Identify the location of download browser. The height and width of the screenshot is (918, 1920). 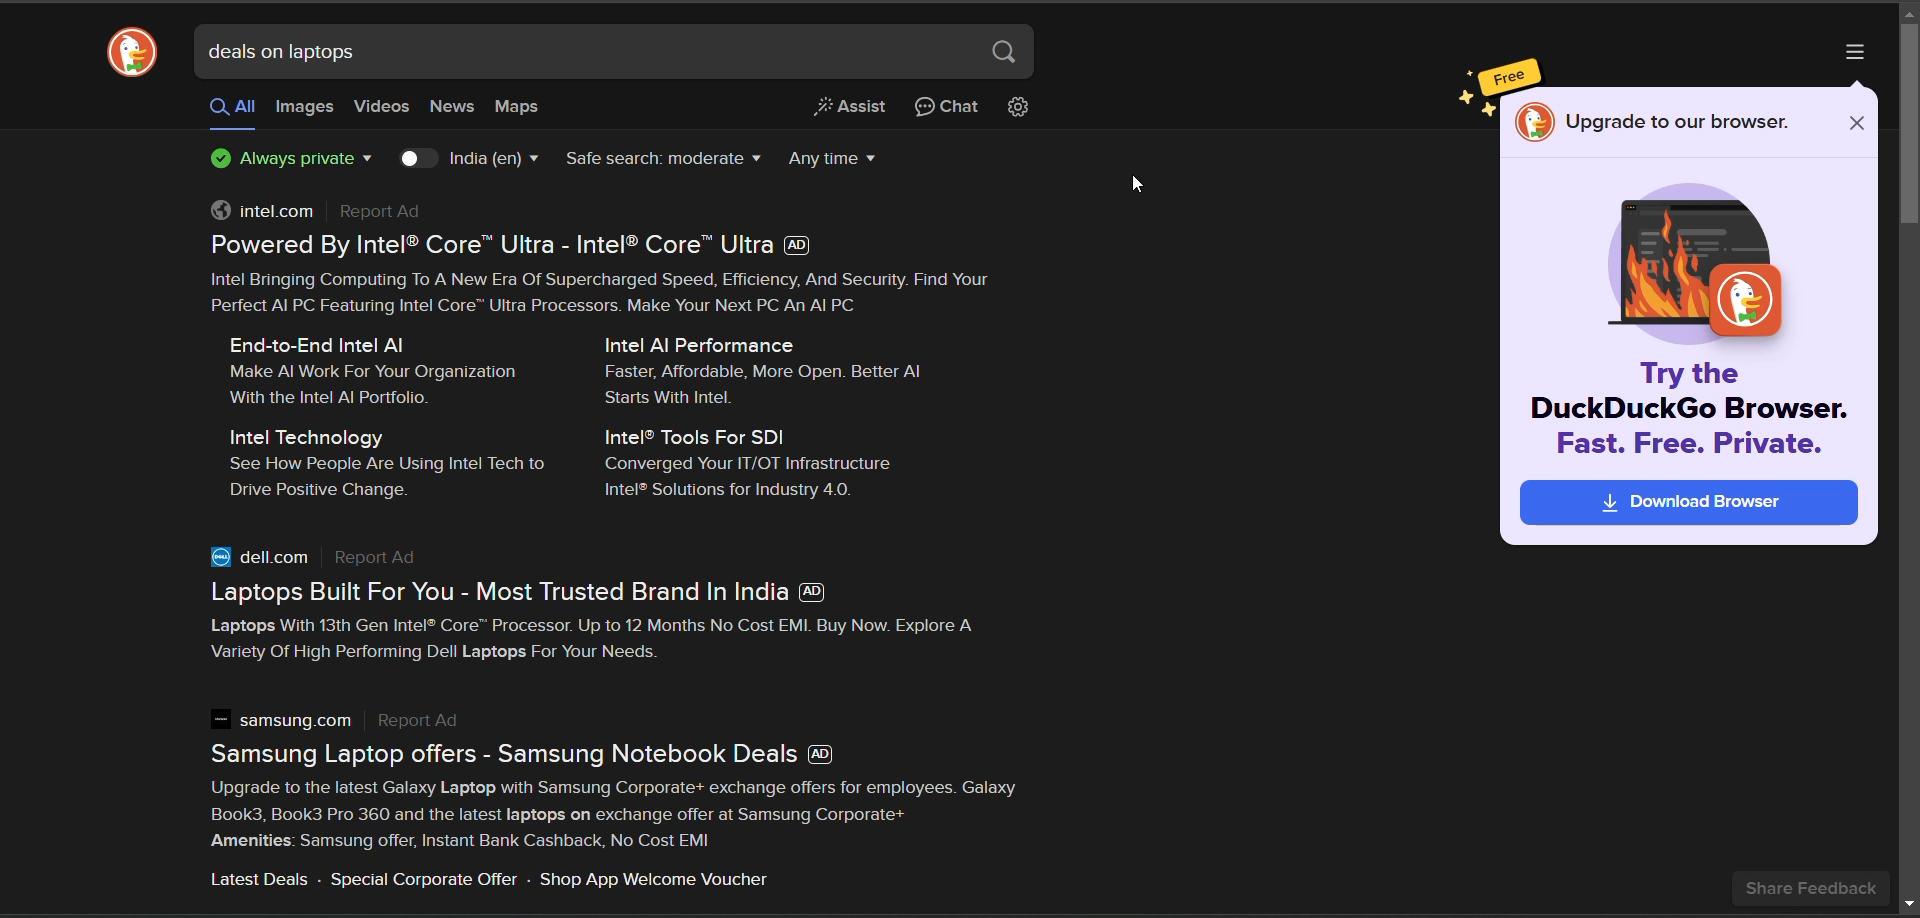
(1684, 506).